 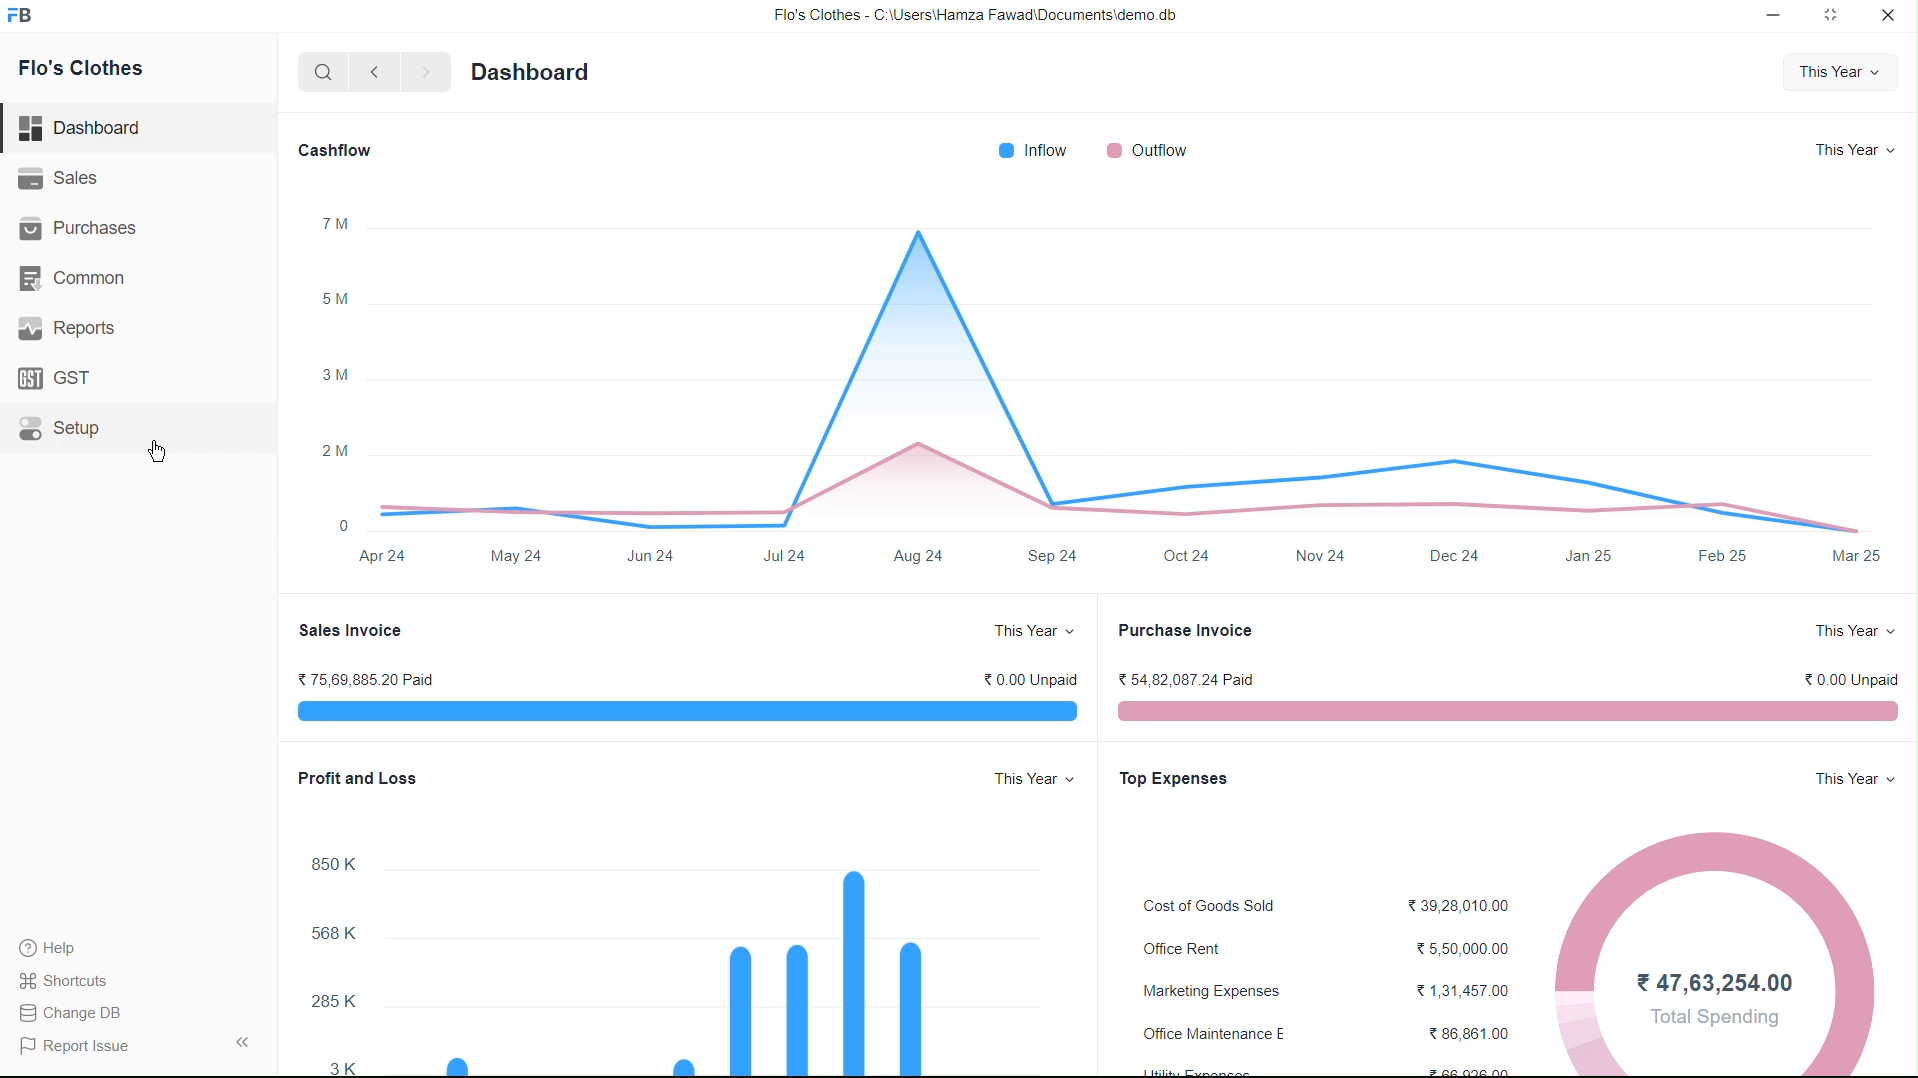 I want to click on 0.00 unpaid, so click(x=1024, y=679).